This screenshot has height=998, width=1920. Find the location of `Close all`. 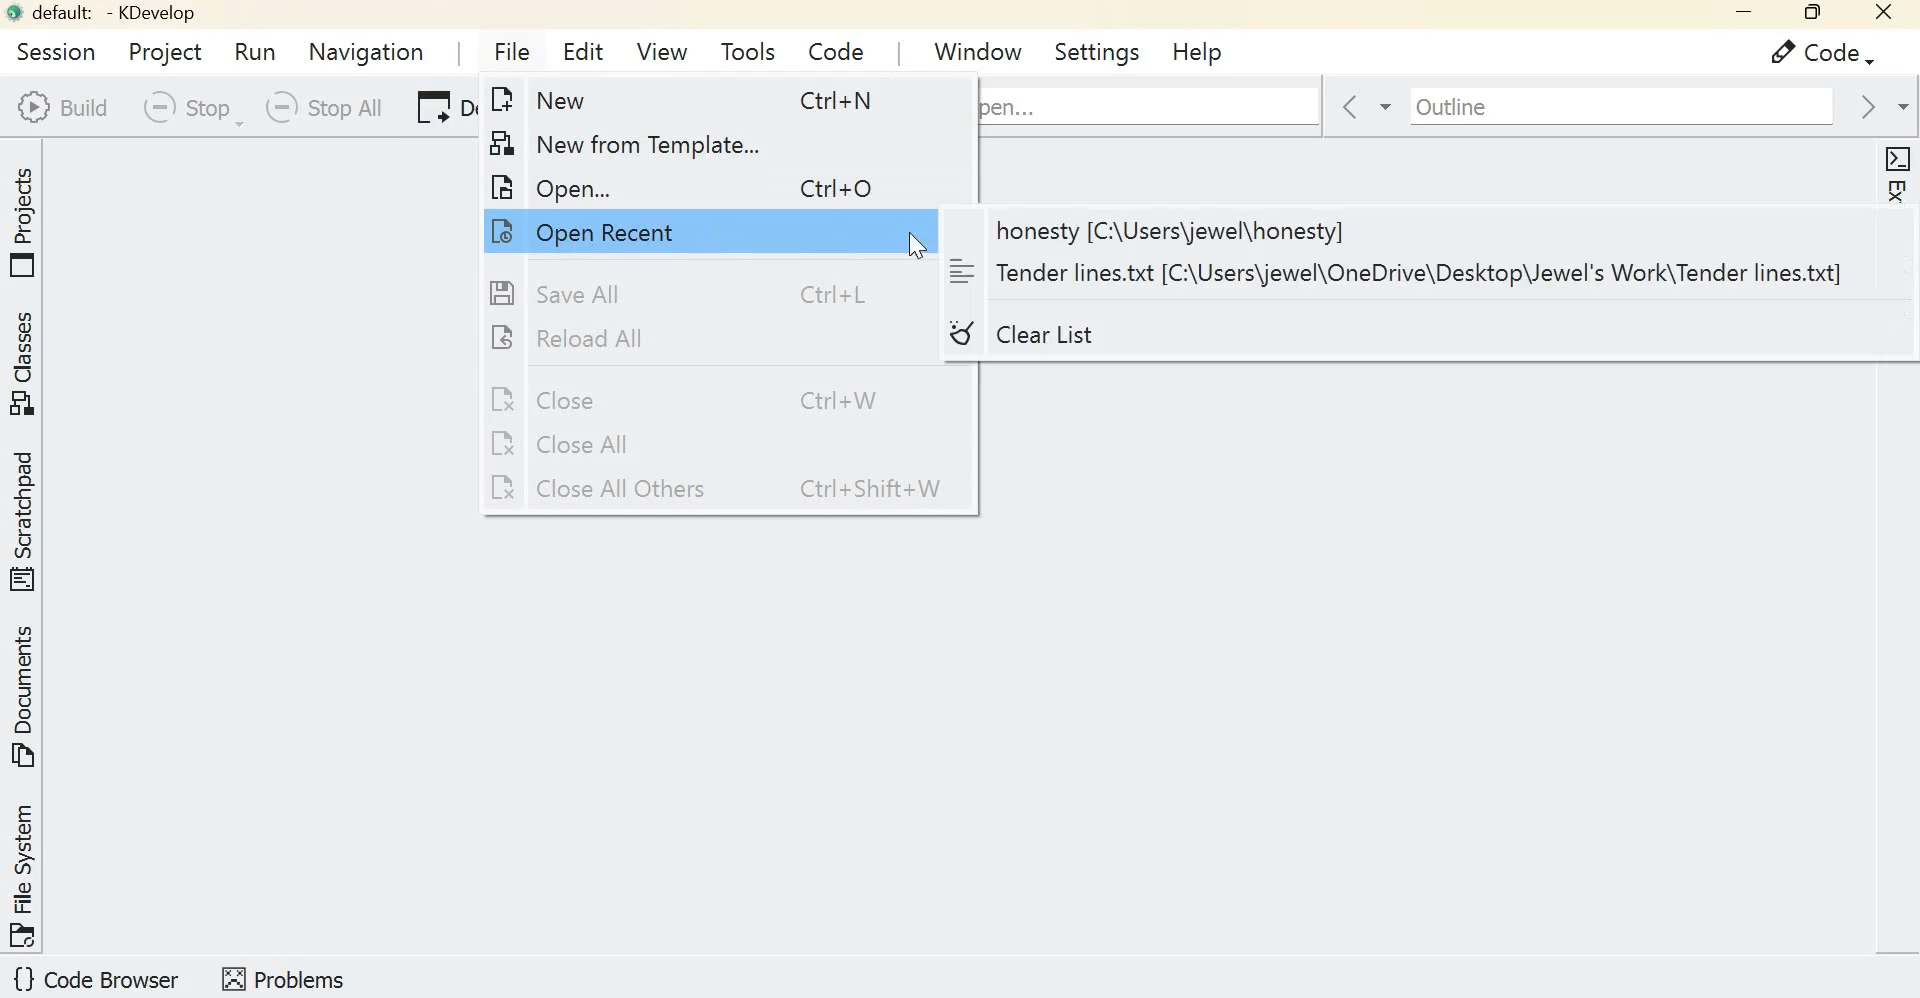

Close all is located at coordinates (695, 445).